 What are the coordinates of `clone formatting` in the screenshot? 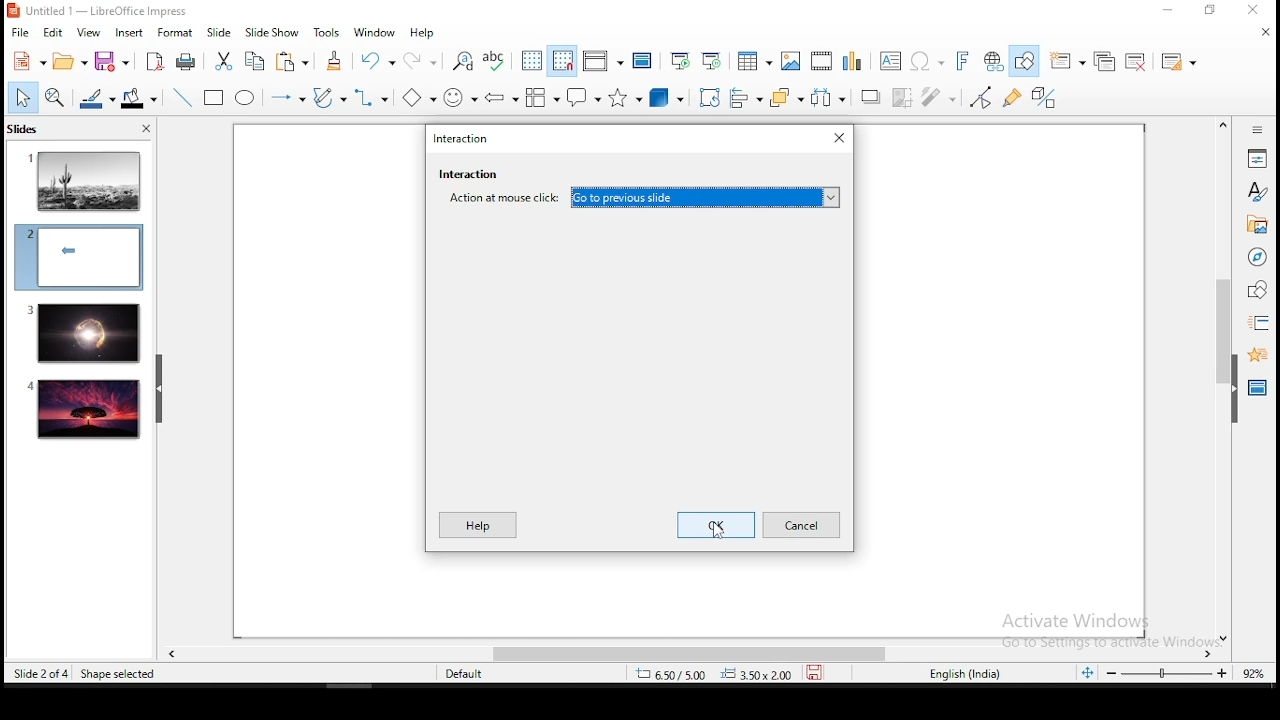 It's located at (335, 61).